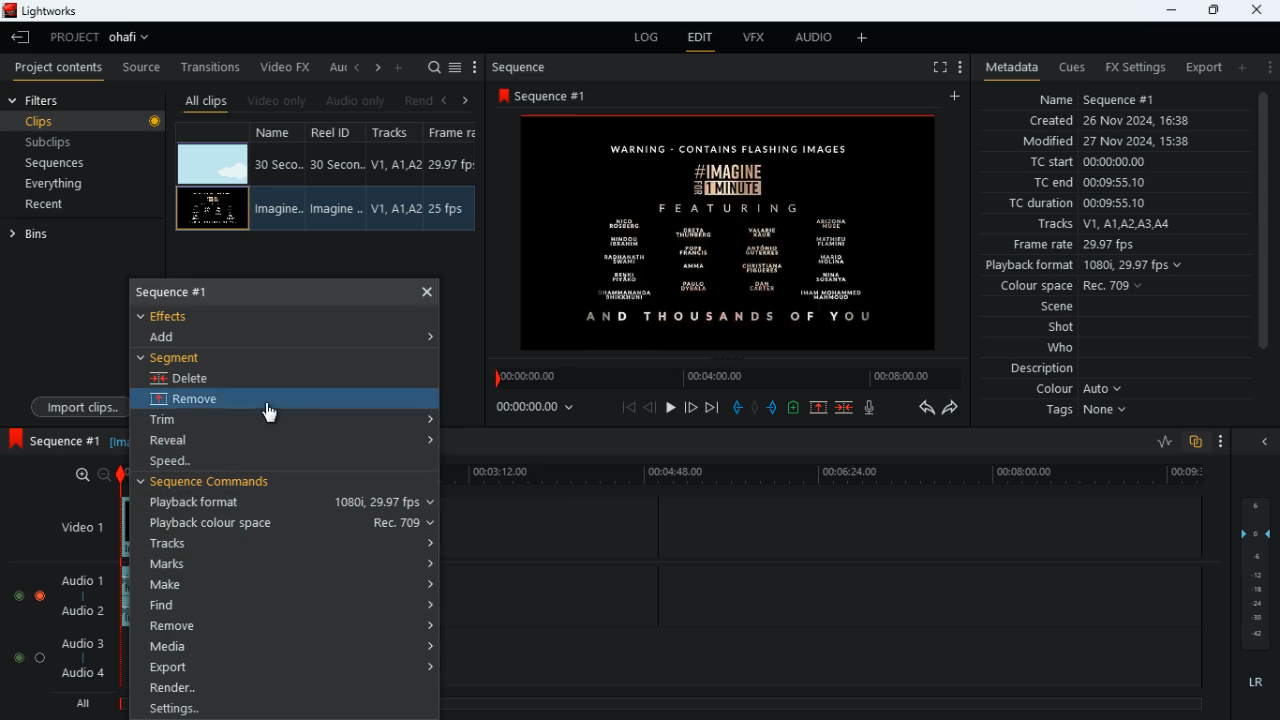 The image size is (1280, 720). I want to click on video fx, so click(287, 66).